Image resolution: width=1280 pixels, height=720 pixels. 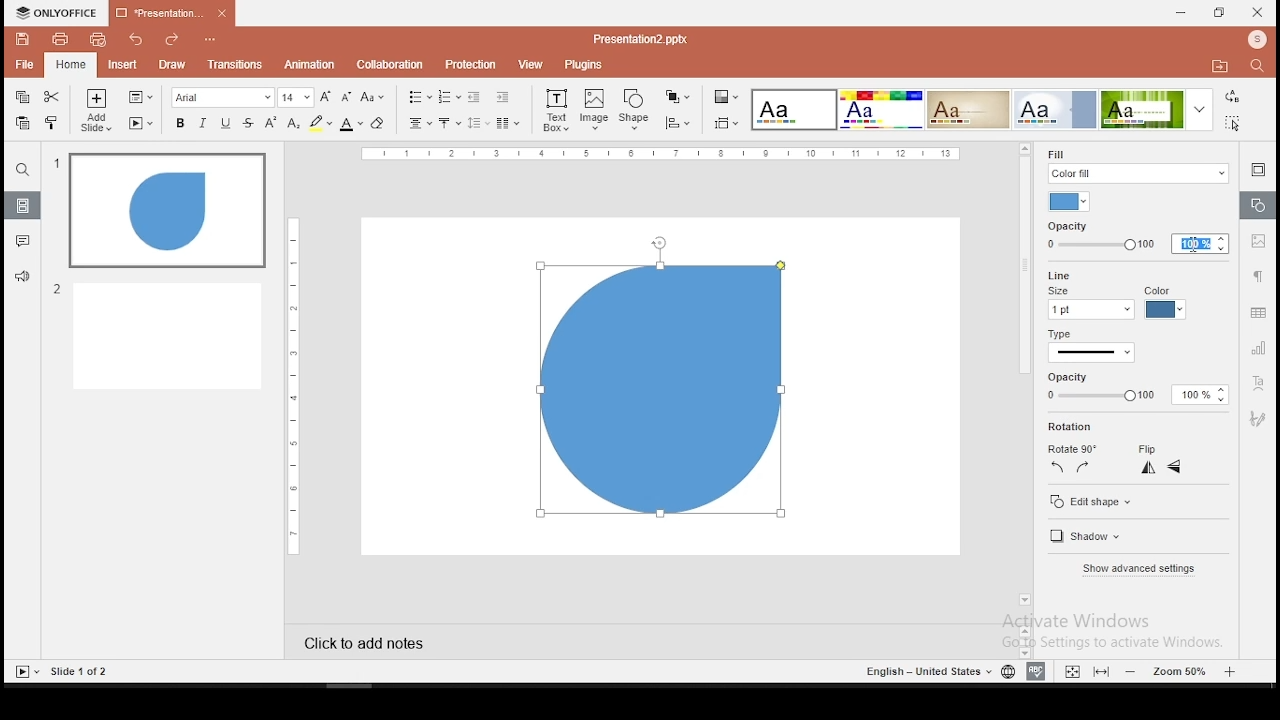 What do you see at coordinates (326, 96) in the screenshot?
I see `increase font size` at bounding box center [326, 96].